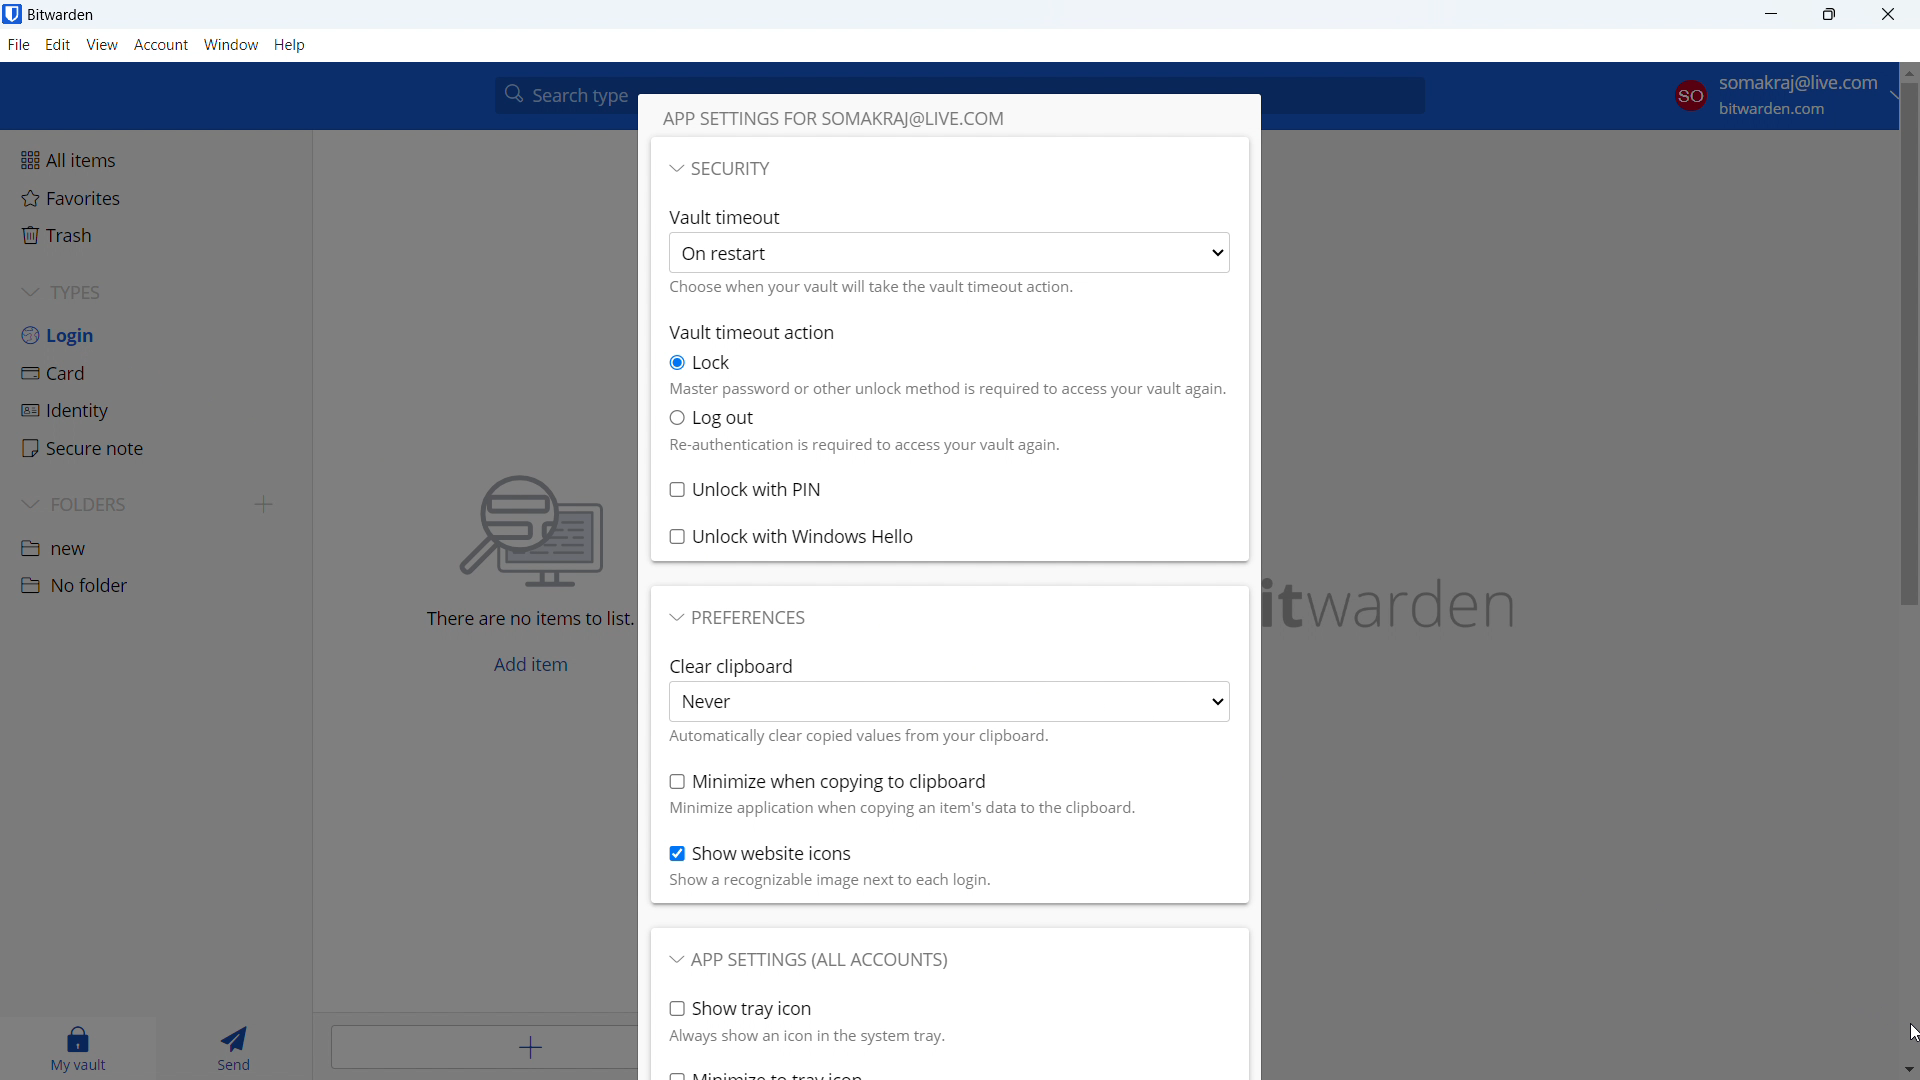 This screenshot has height=1080, width=1920. I want to click on unlock with pin, so click(743, 490).